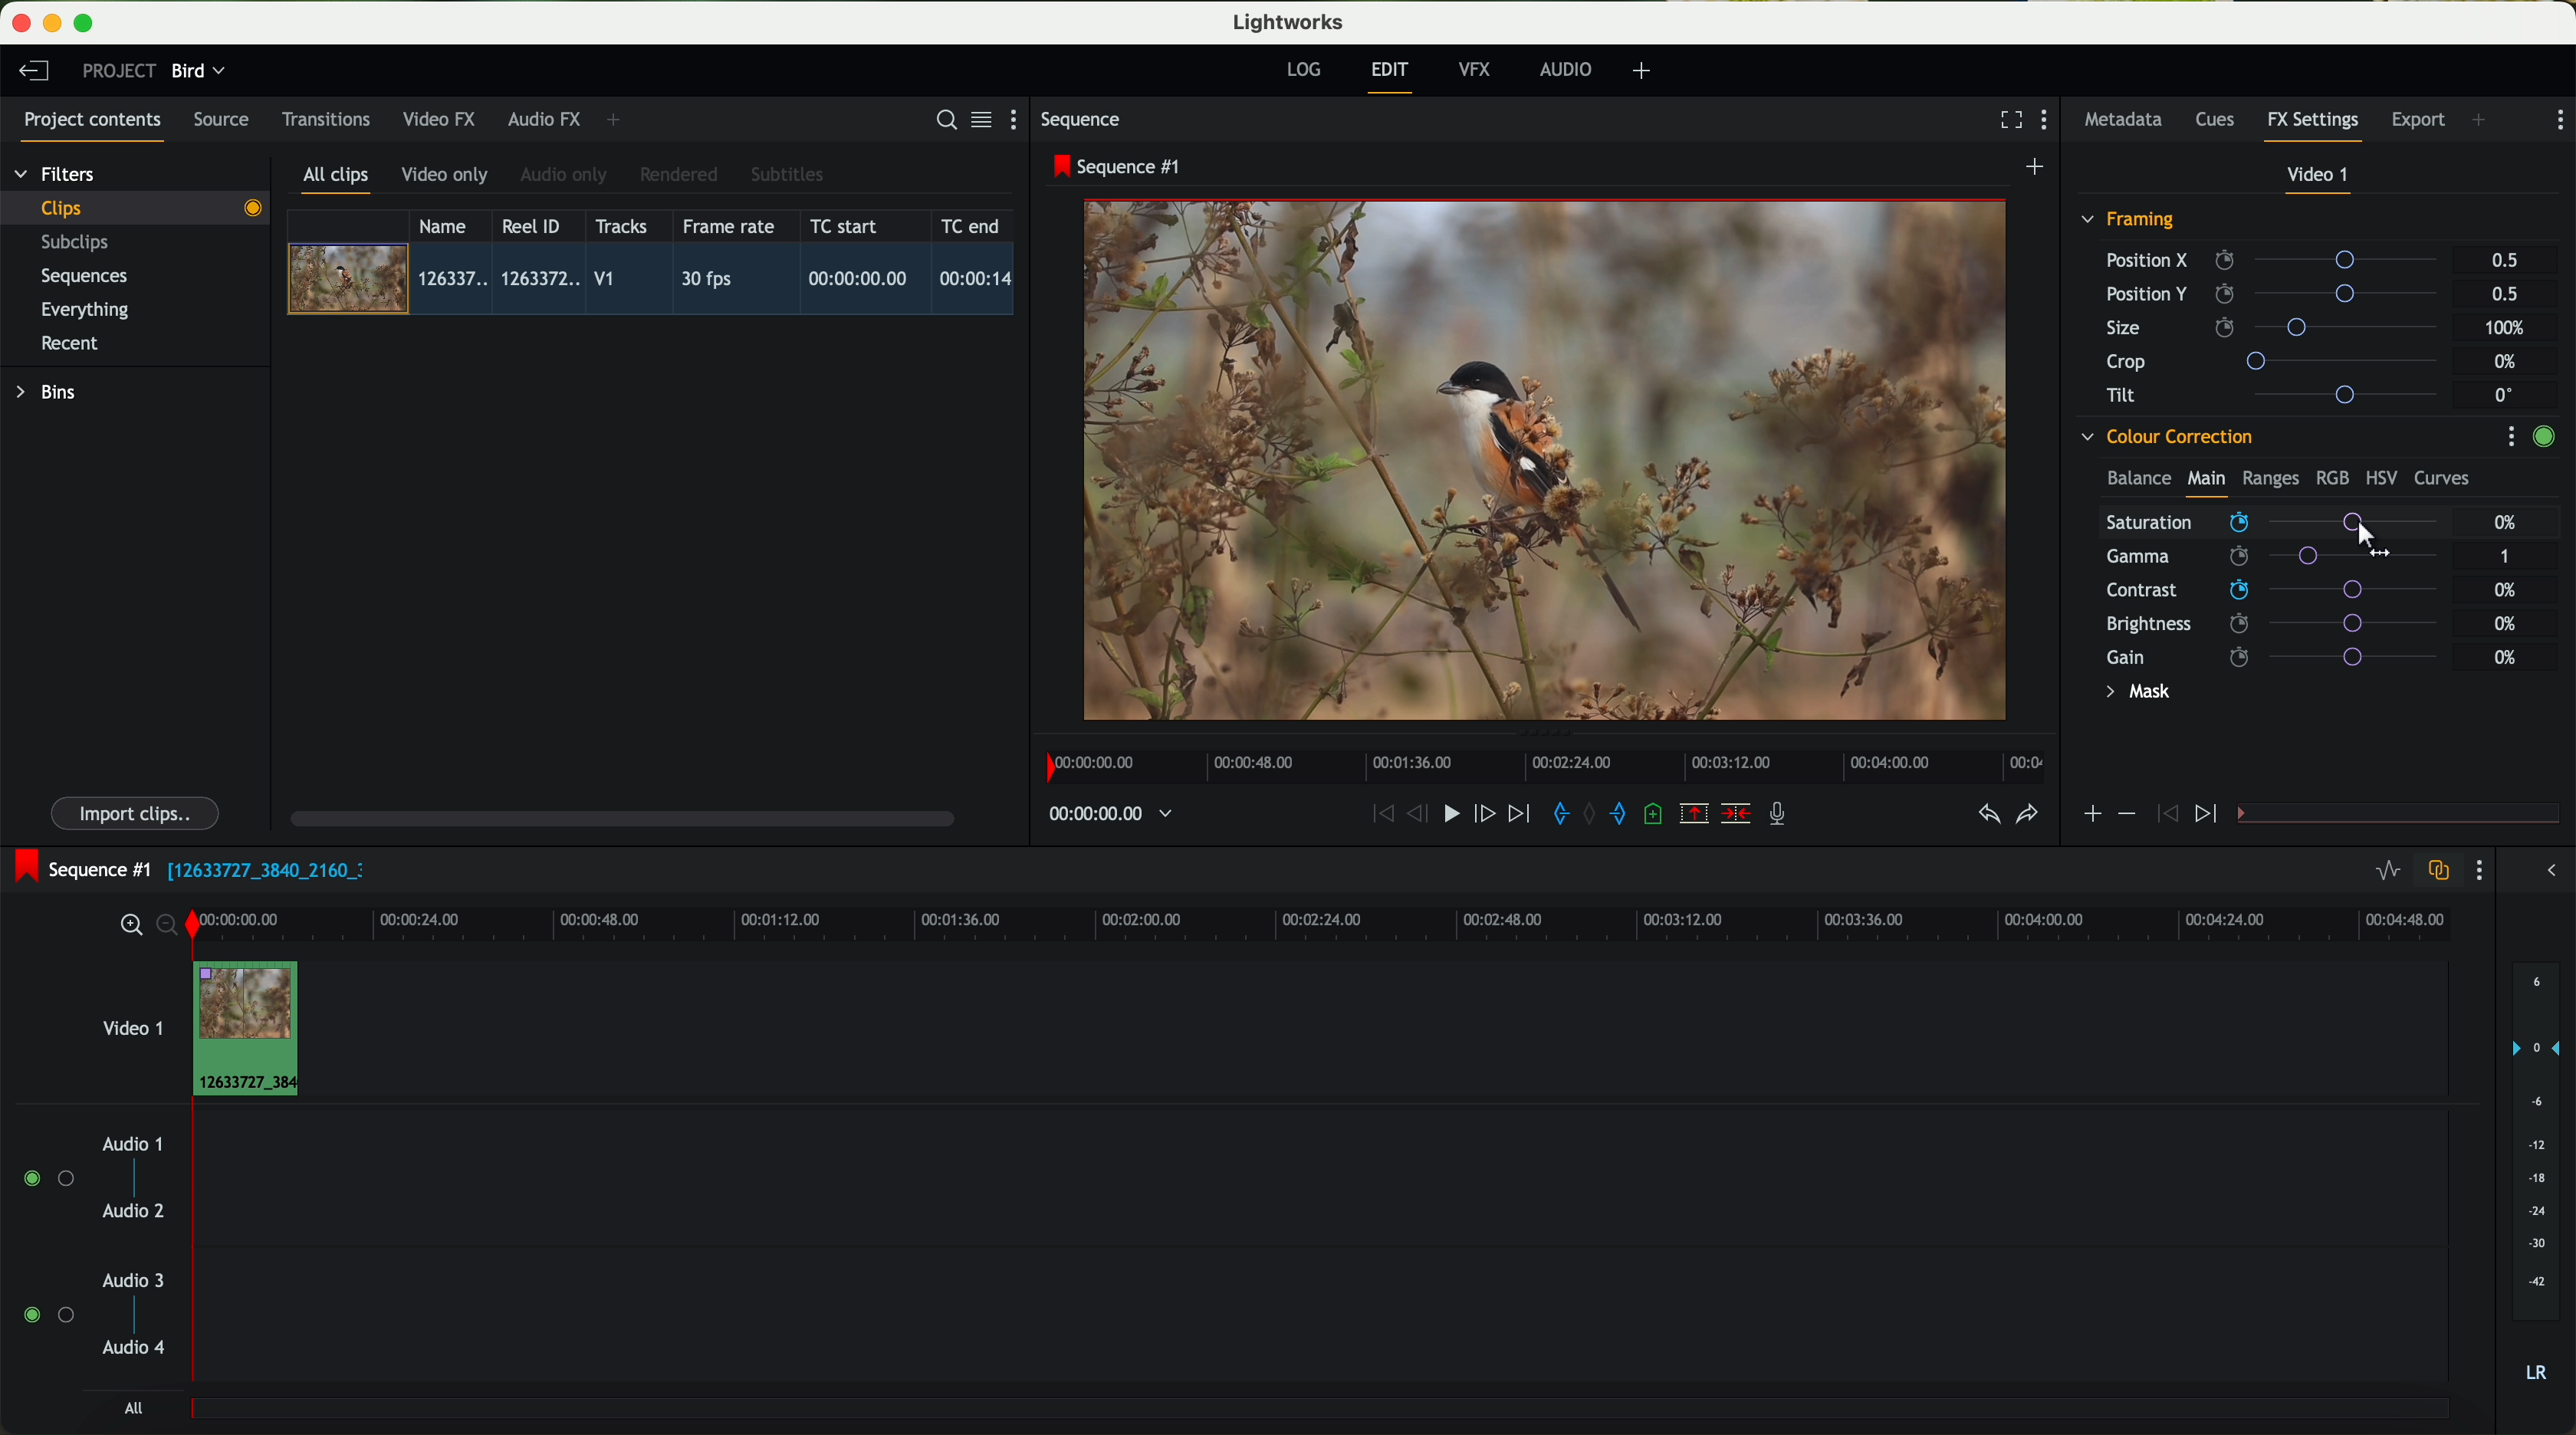  Describe the element at coordinates (657, 282) in the screenshot. I see `click on video` at that location.